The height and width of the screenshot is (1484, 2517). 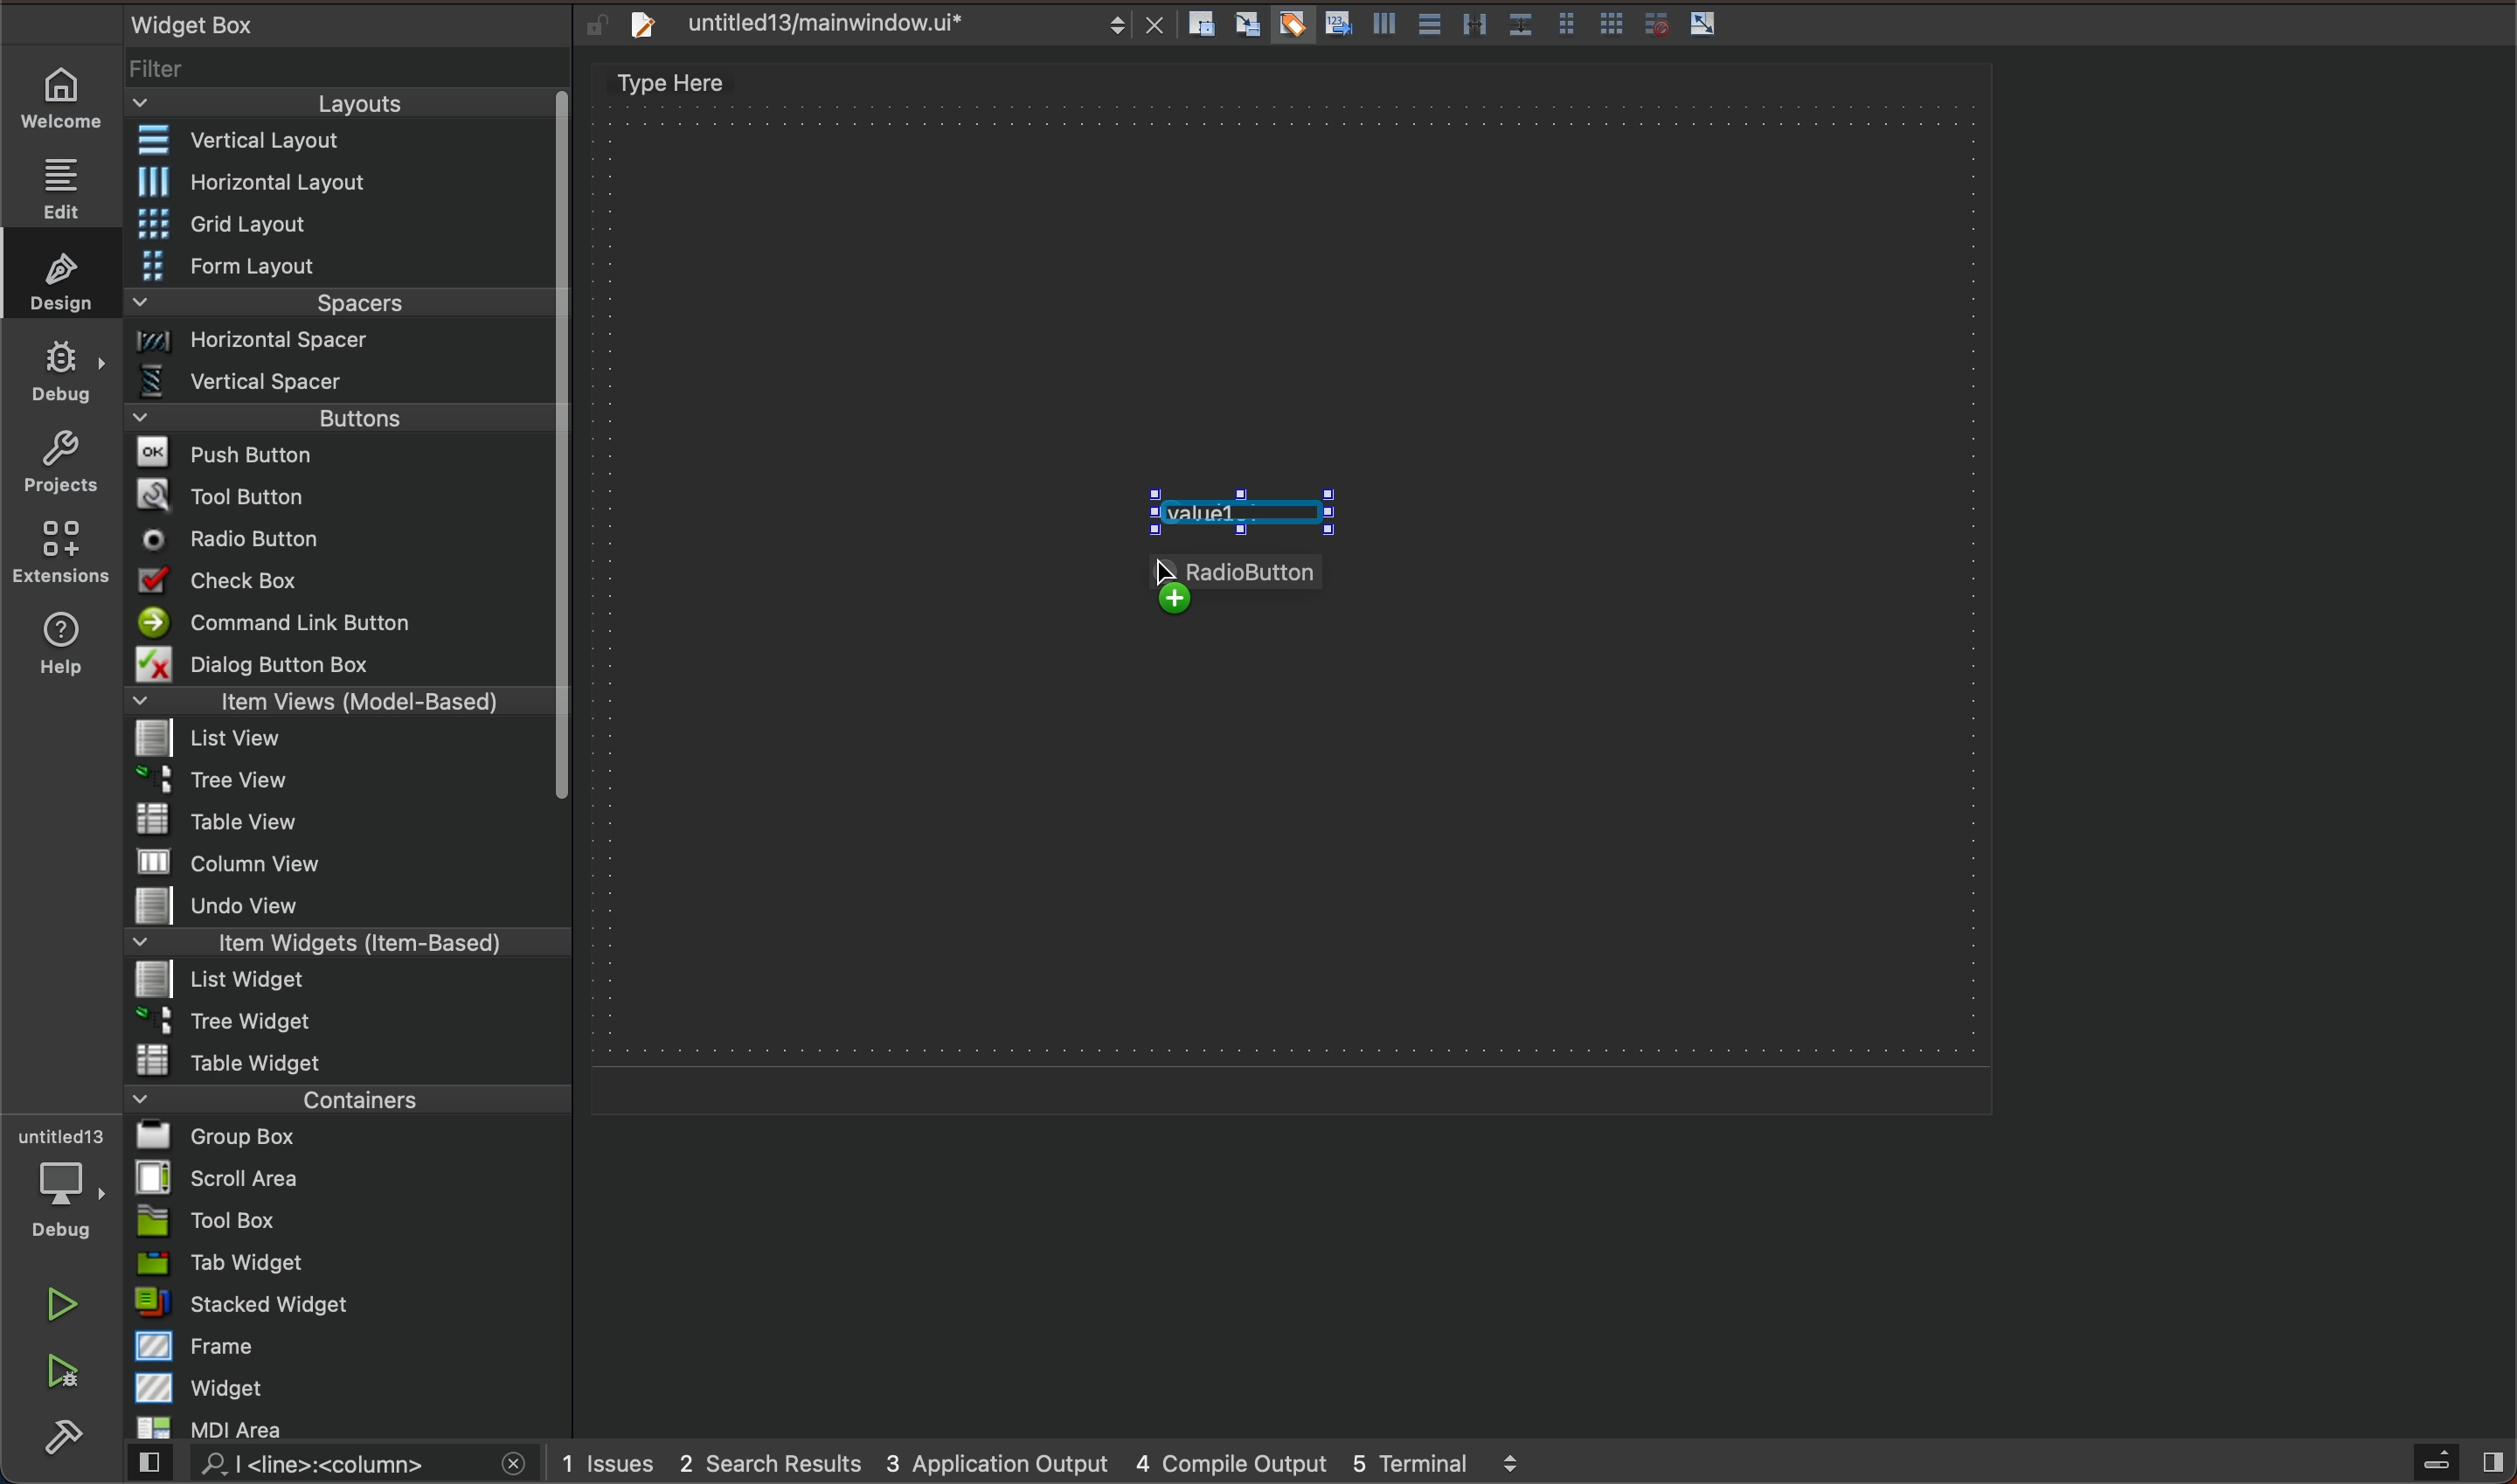 I want to click on command line, so click(x=340, y=624).